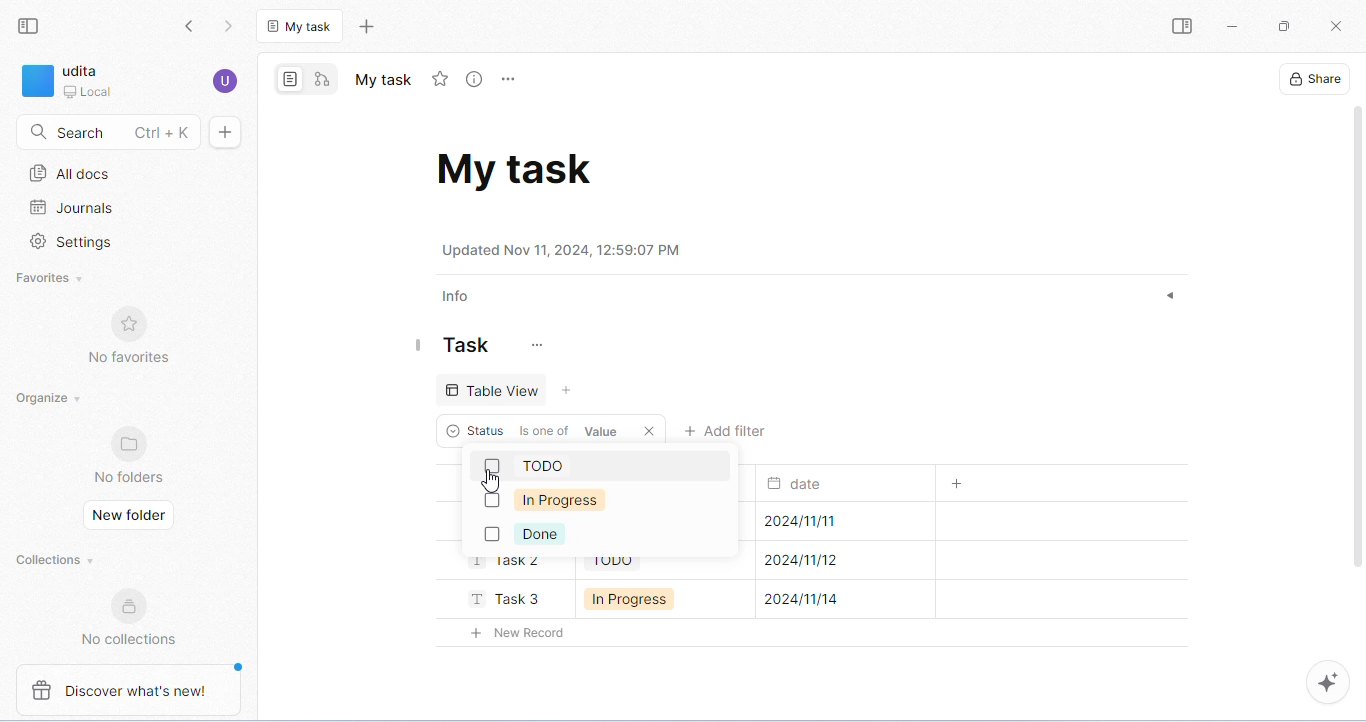 Image resolution: width=1366 pixels, height=722 pixels. Describe the element at coordinates (1167, 297) in the screenshot. I see `expand` at that location.